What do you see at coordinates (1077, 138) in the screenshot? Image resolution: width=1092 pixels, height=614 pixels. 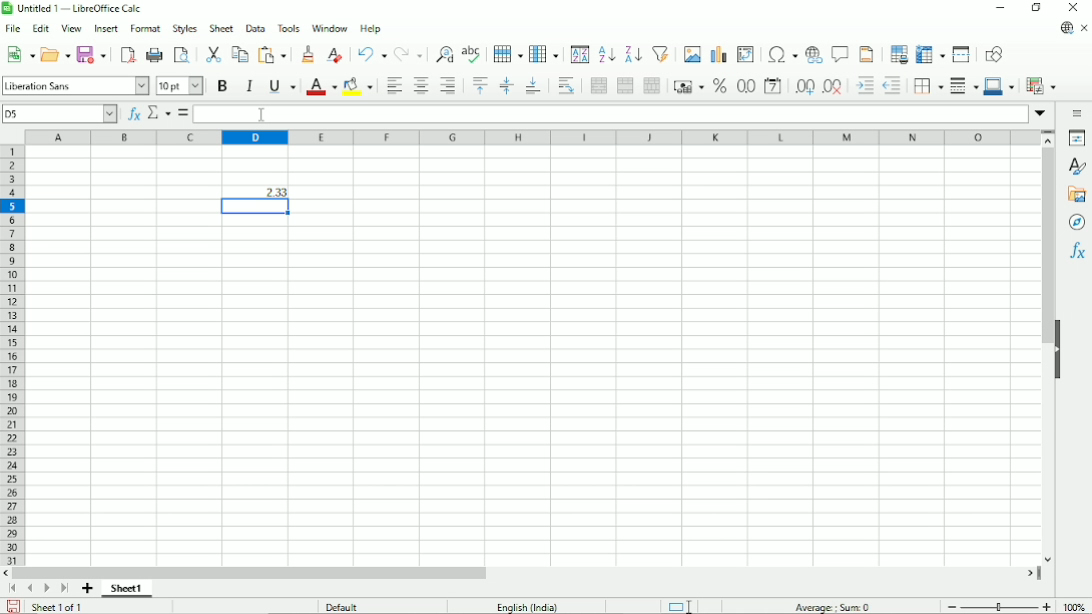 I see `Properties` at bounding box center [1077, 138].